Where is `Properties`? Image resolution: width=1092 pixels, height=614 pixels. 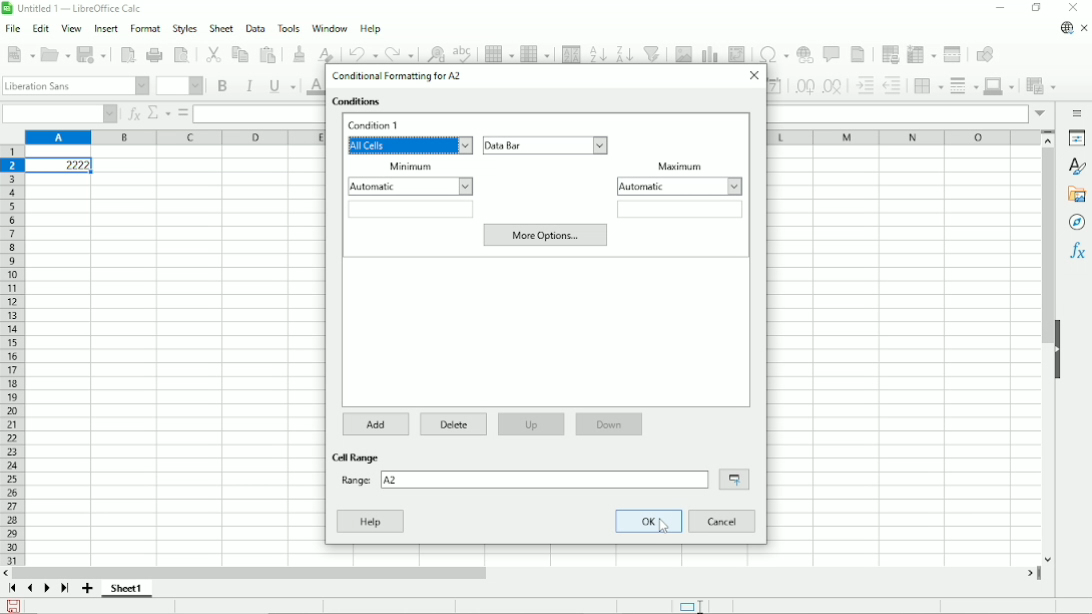 Properties is located at coordinates (1077, 138).